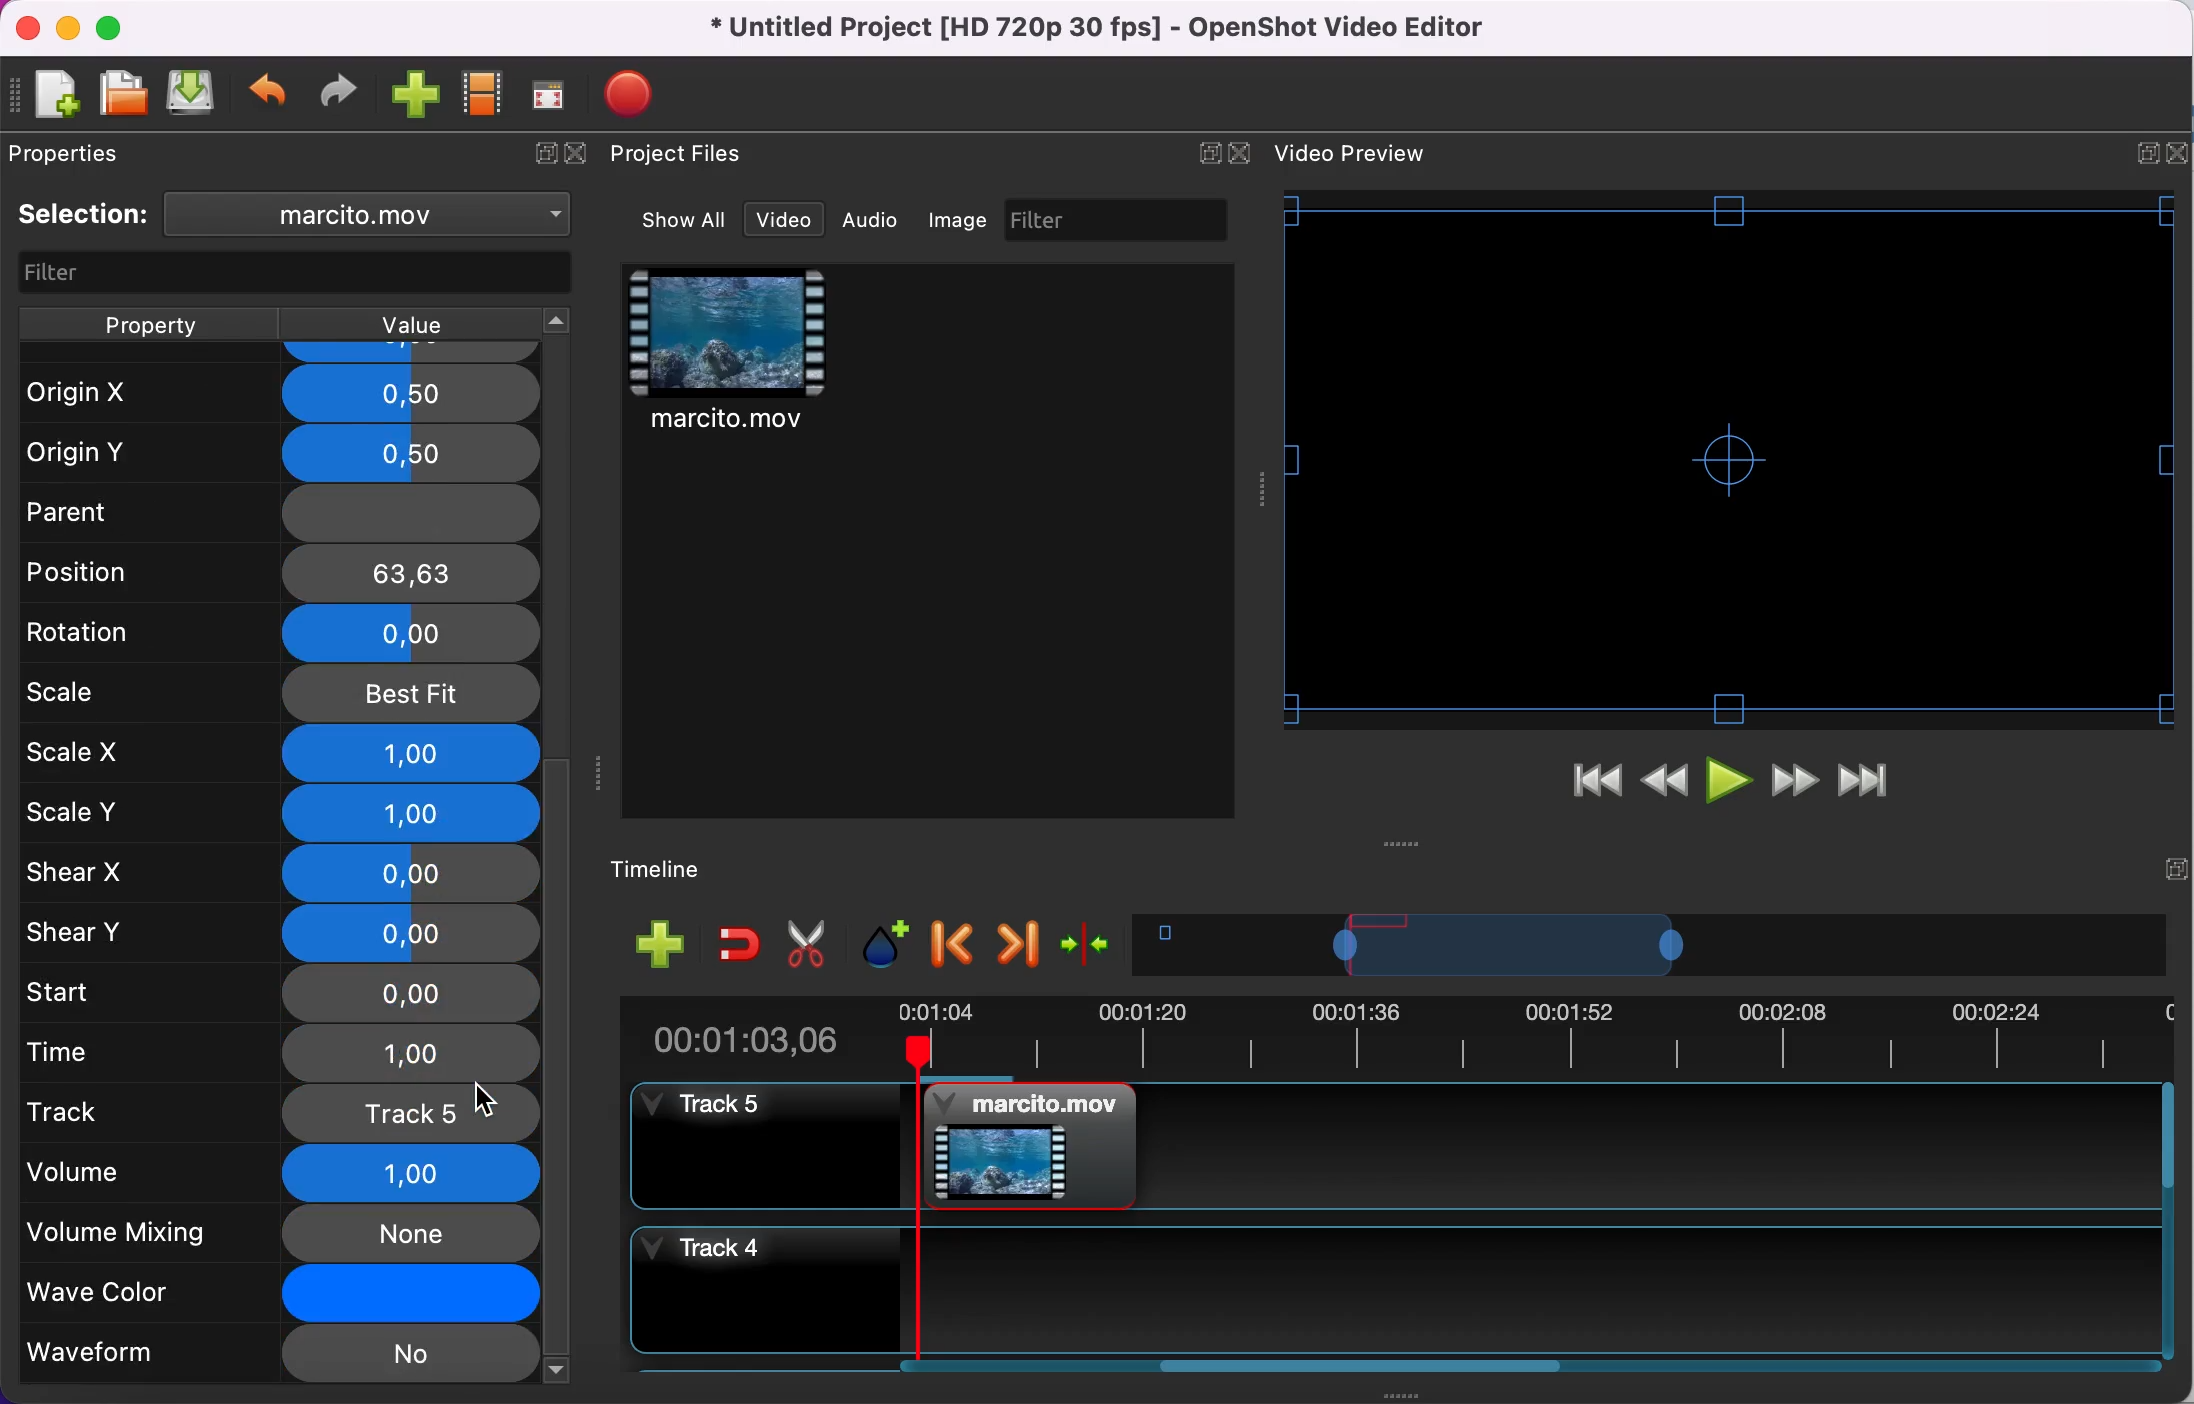  I want to click on Expand/Collapse, so click(2148, 154).